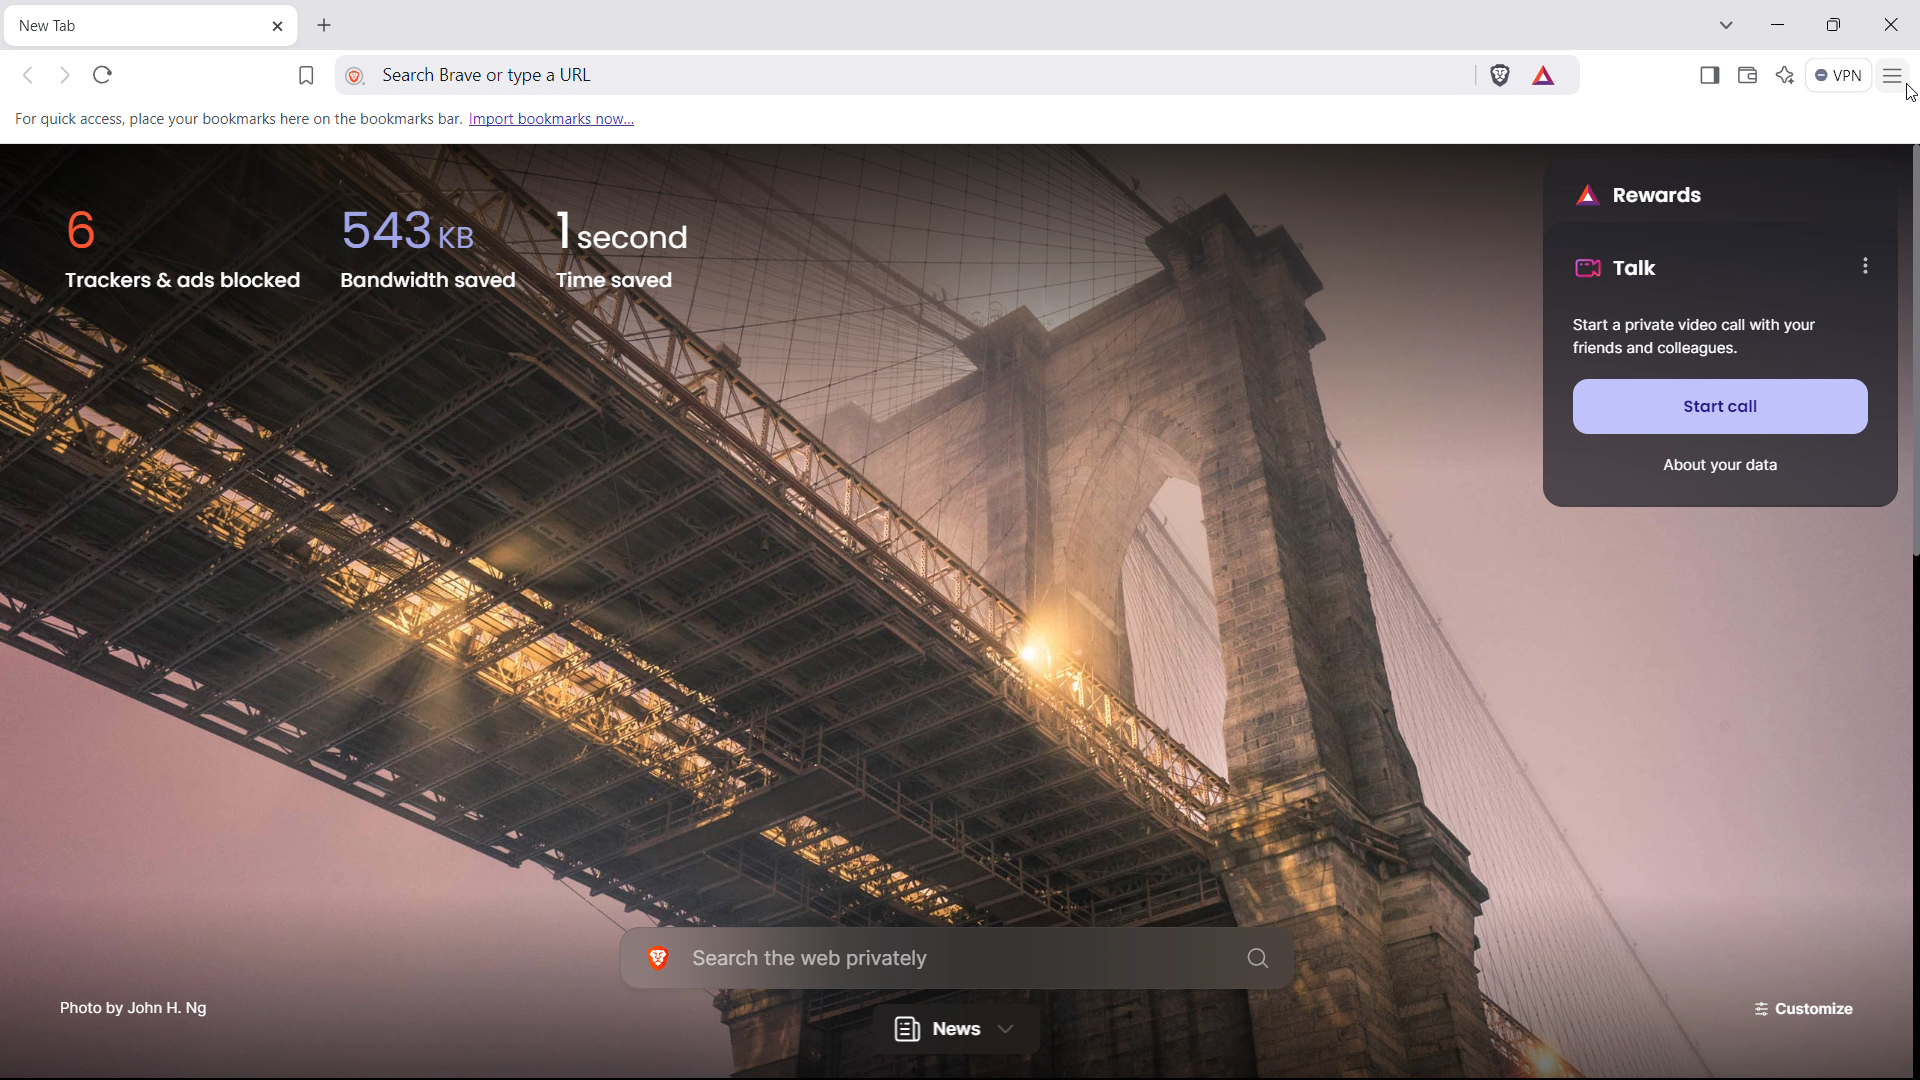 This screenshot has width=1920, height=1080. What do you see at coordinates (133, 25) in the screenshot?
I see `tabtitle` at bounding box center [133, 25].